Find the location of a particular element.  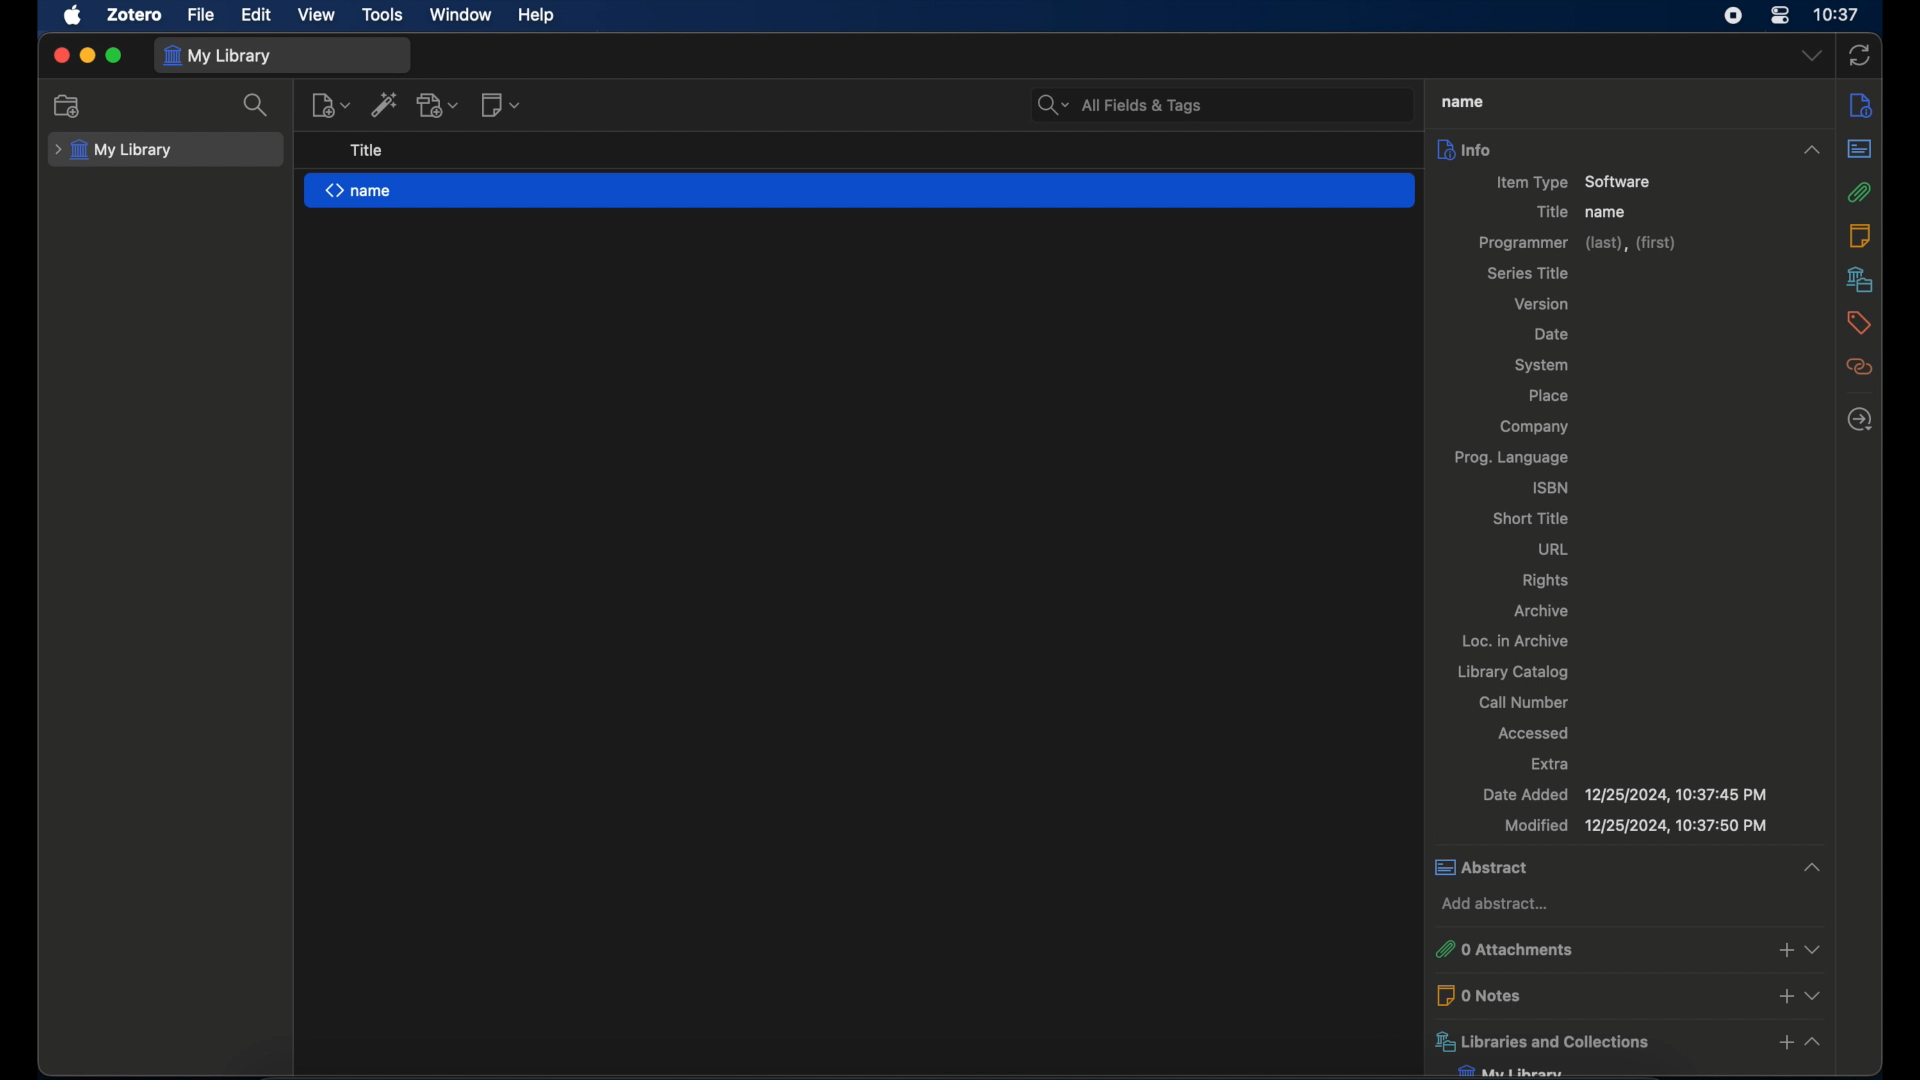

related is located at coordinates (1859, 367).